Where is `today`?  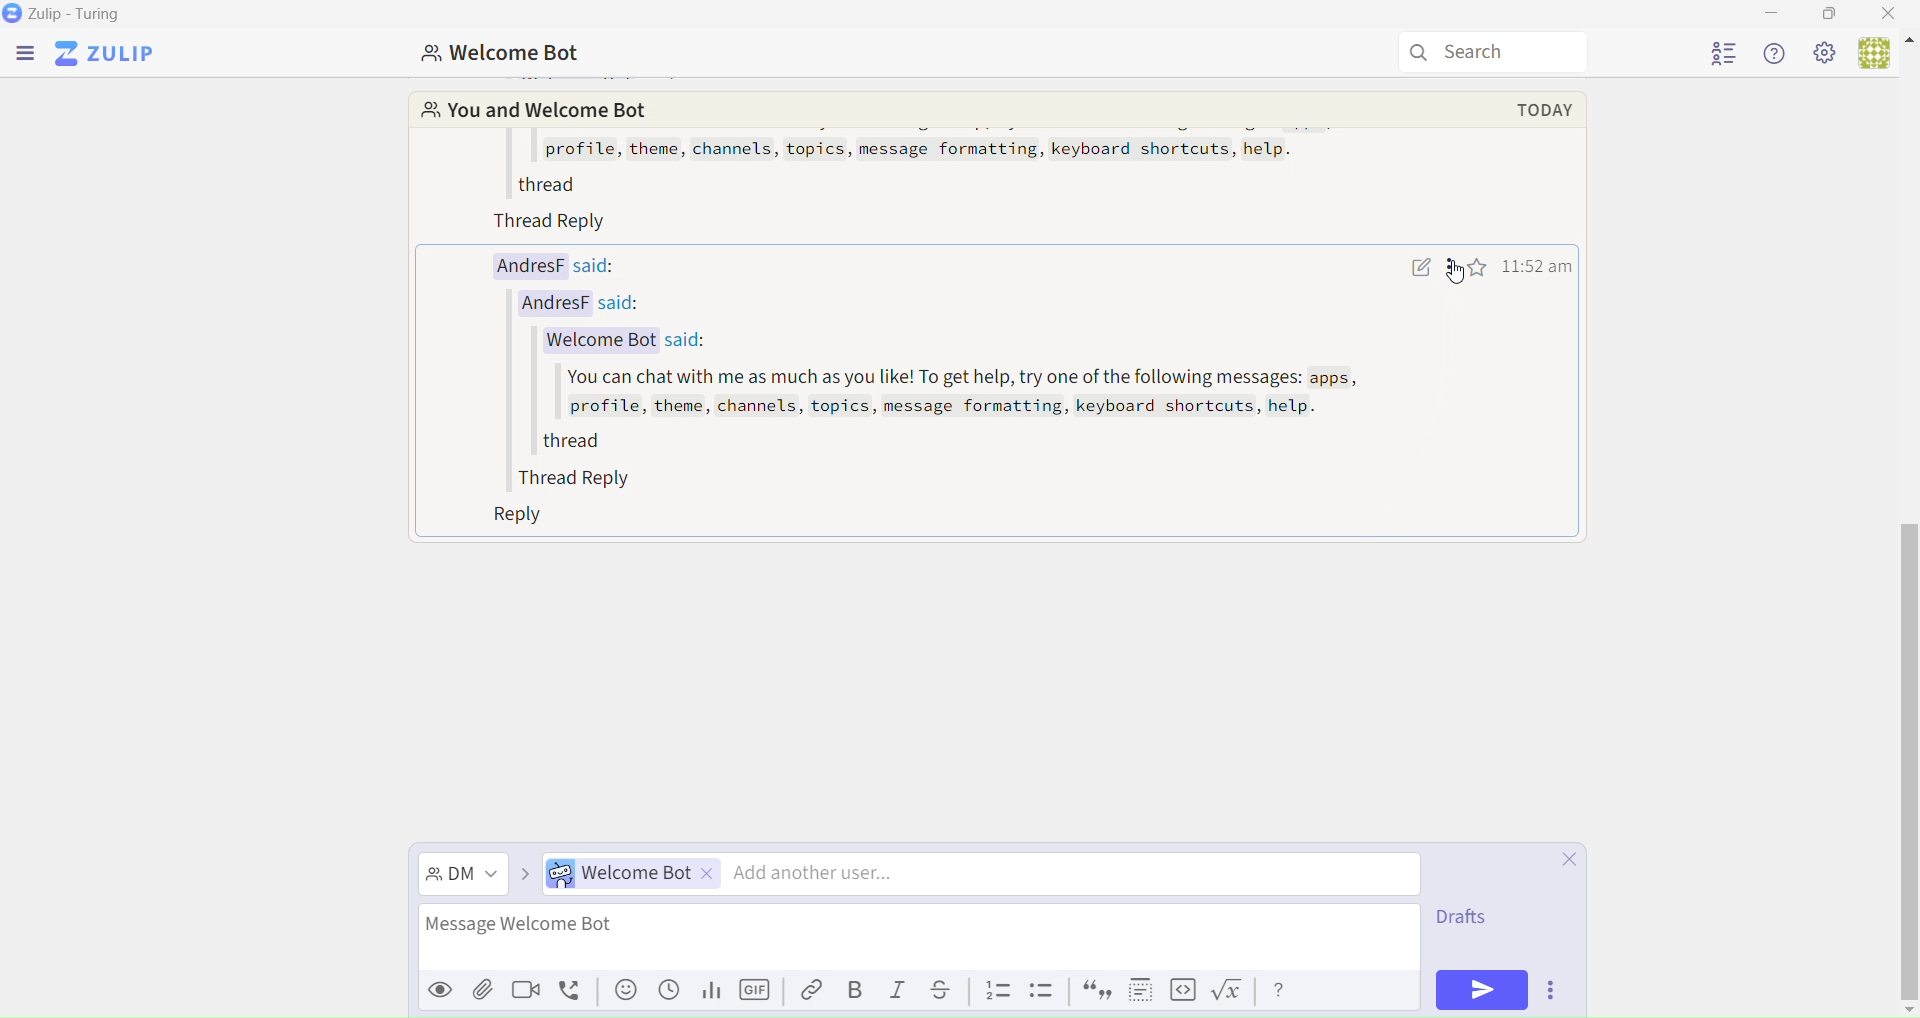
today is located at coordinates (1546, 108).